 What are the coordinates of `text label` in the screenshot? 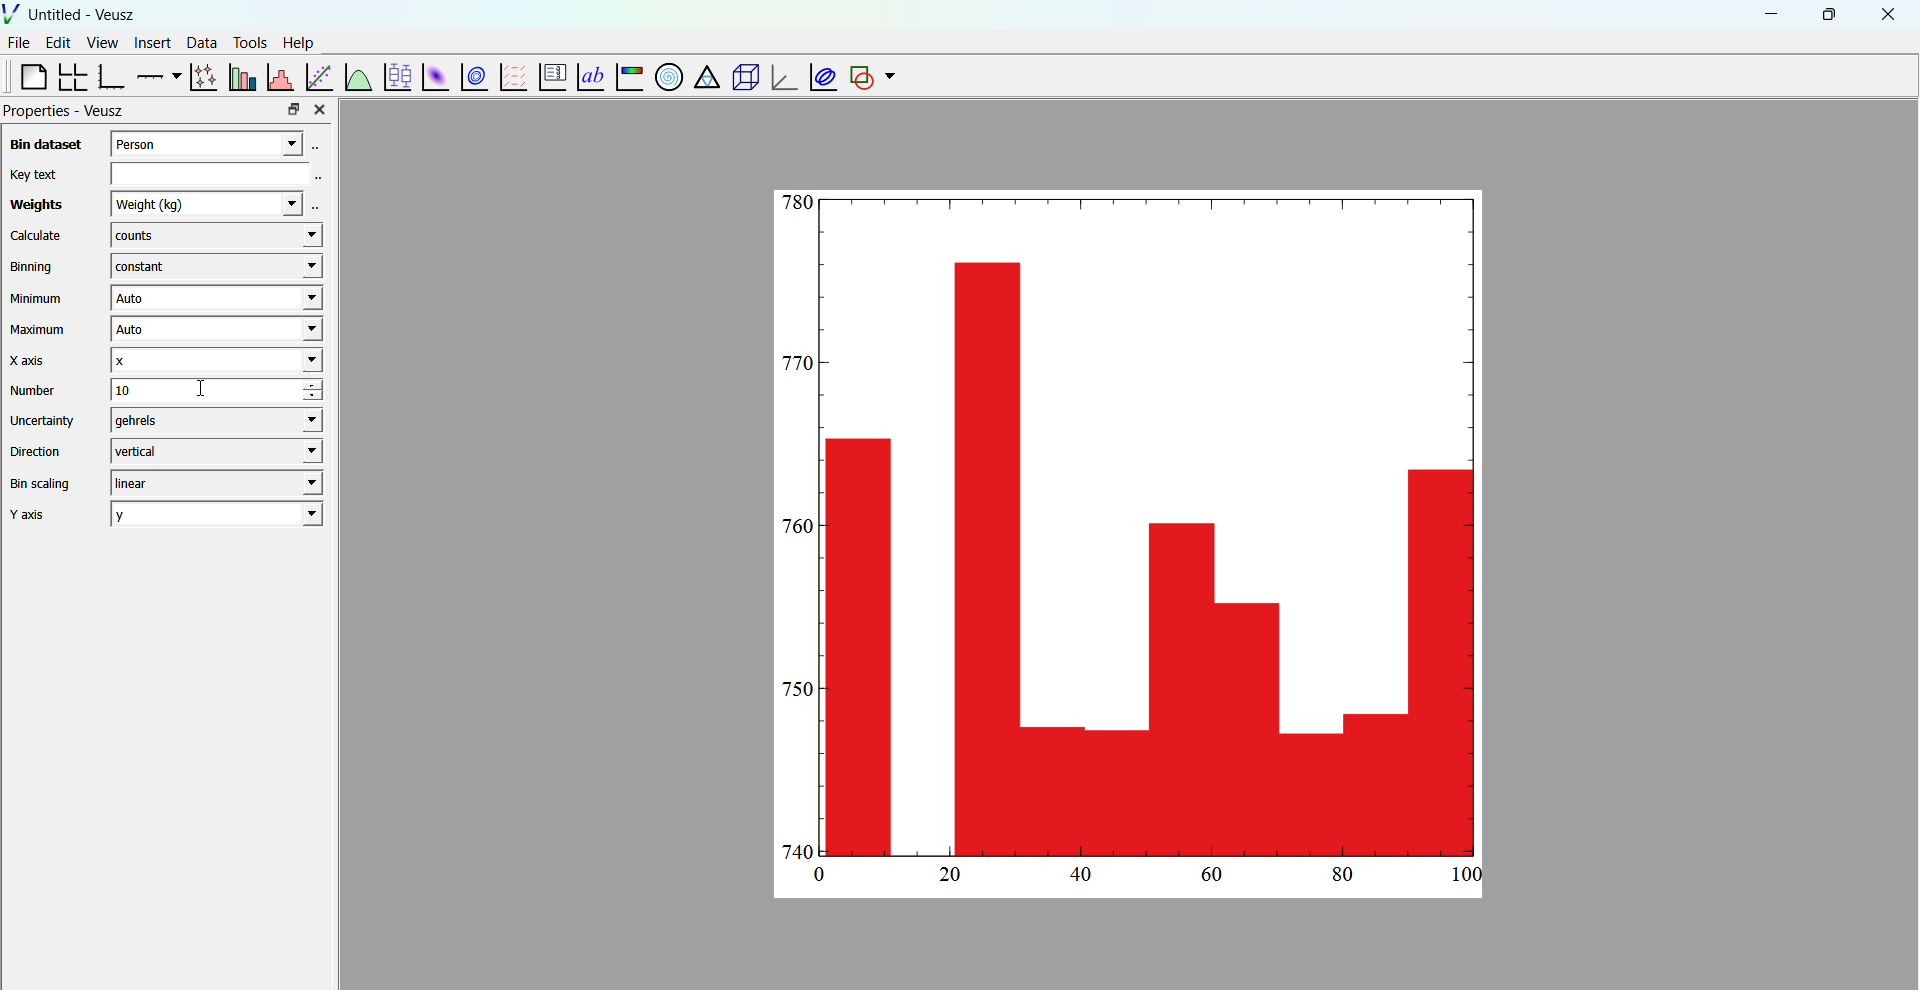 It's located at (588, 75).